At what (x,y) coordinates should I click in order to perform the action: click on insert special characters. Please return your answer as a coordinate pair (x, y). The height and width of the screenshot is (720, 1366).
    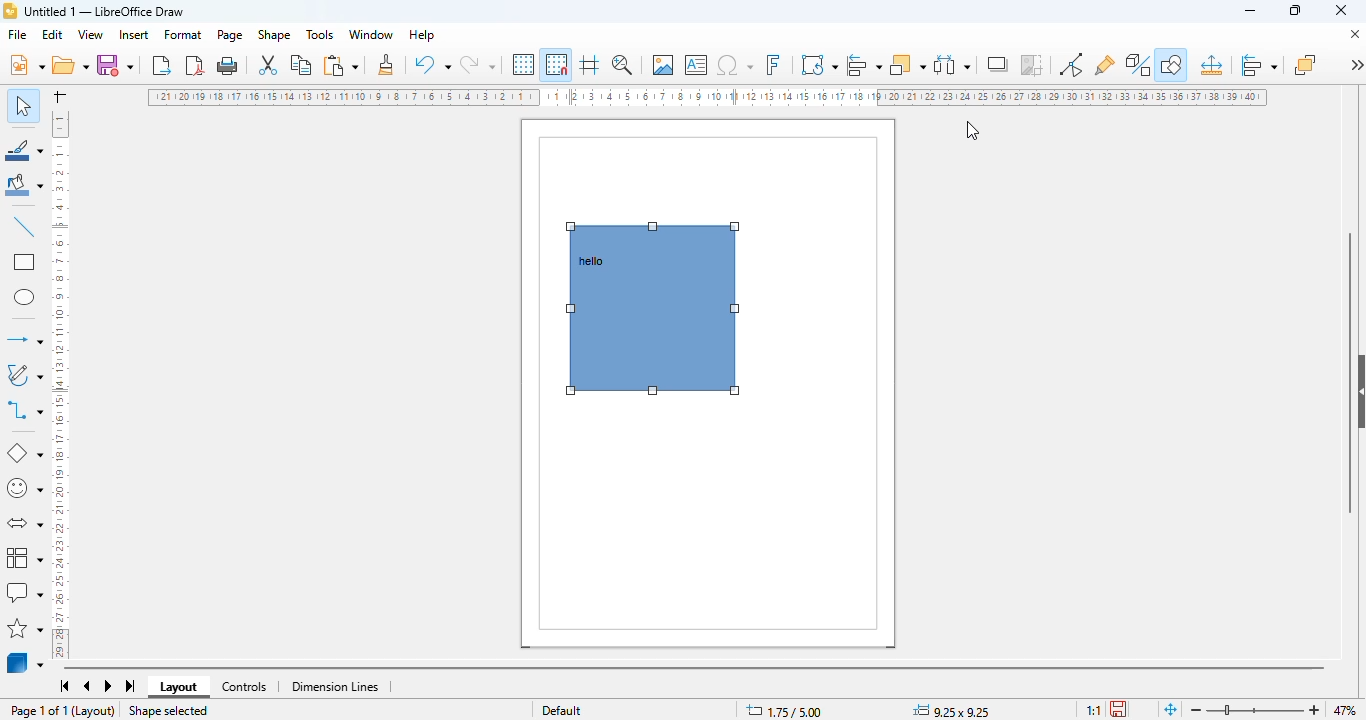
    Looking at the image, I should click on (735, 65).